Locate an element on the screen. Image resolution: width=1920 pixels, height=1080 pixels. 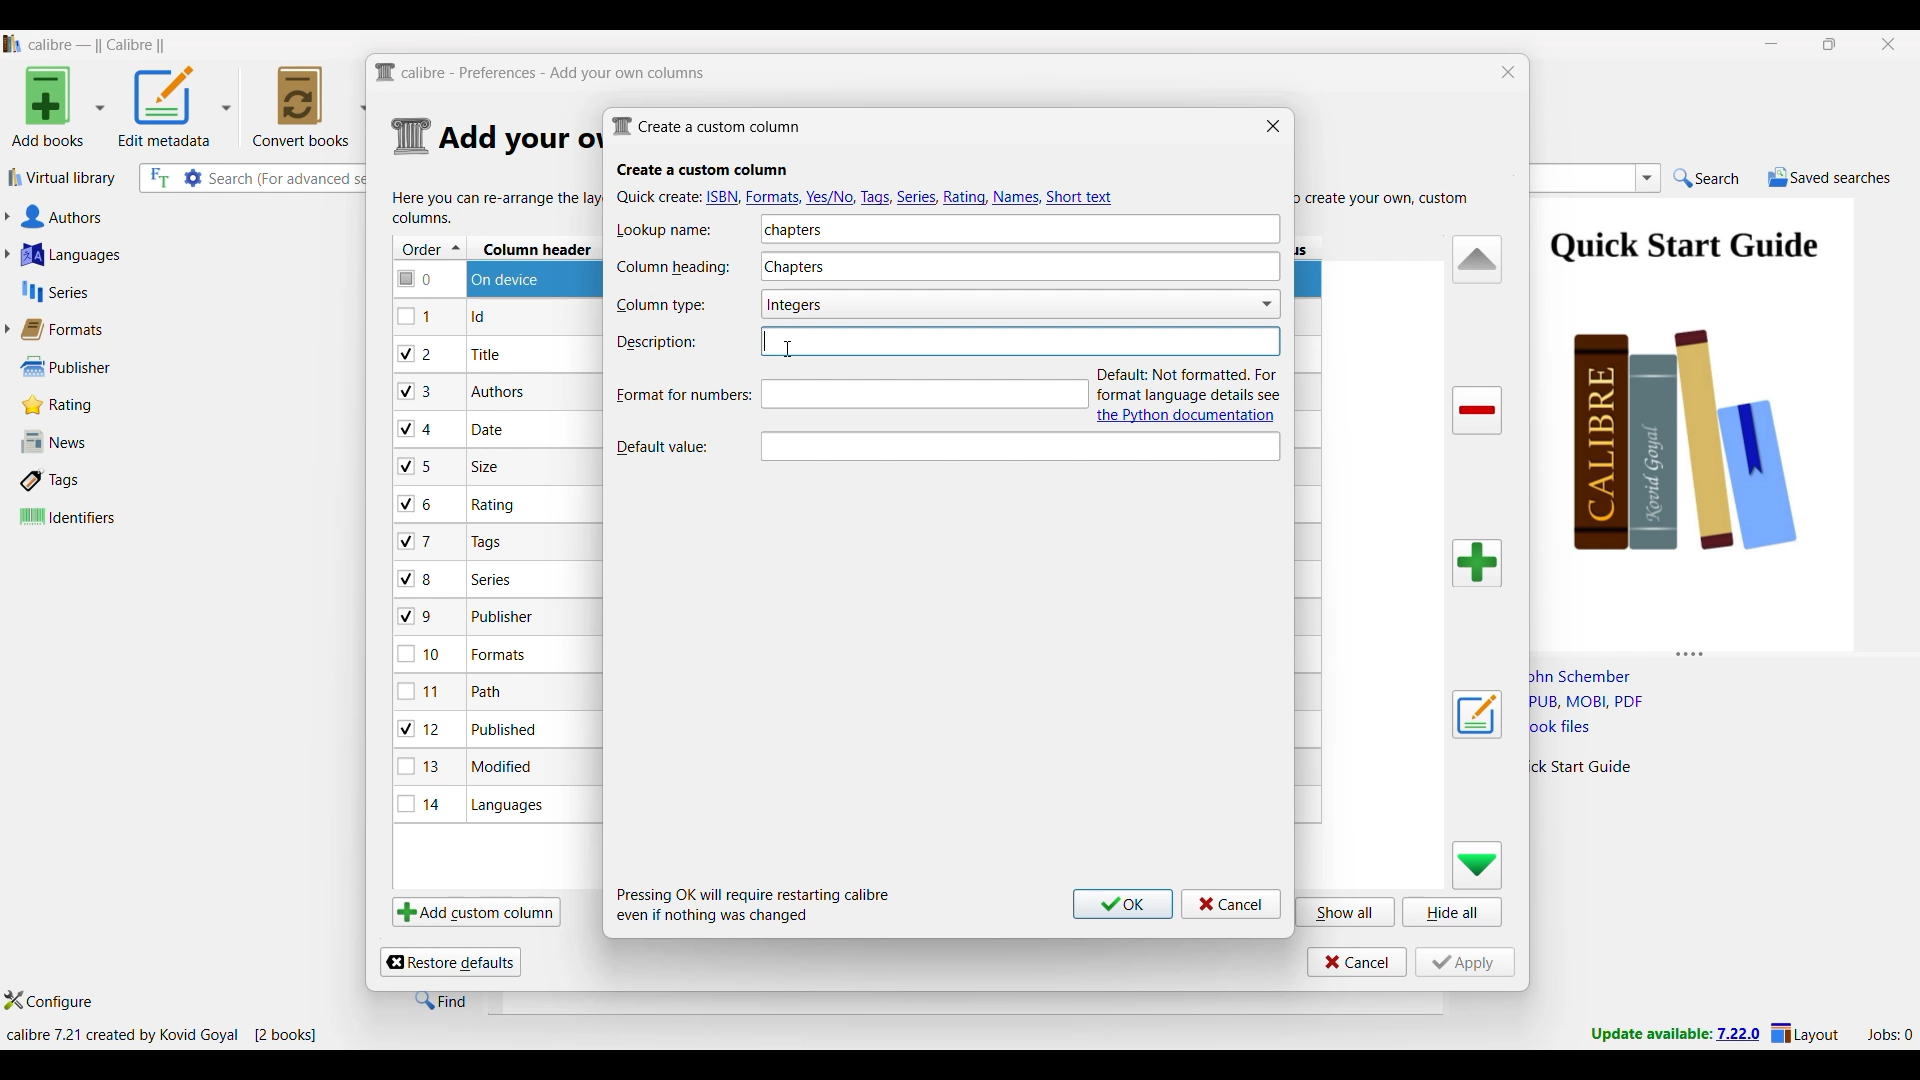
Close window is located at coordinates (1509, 72).